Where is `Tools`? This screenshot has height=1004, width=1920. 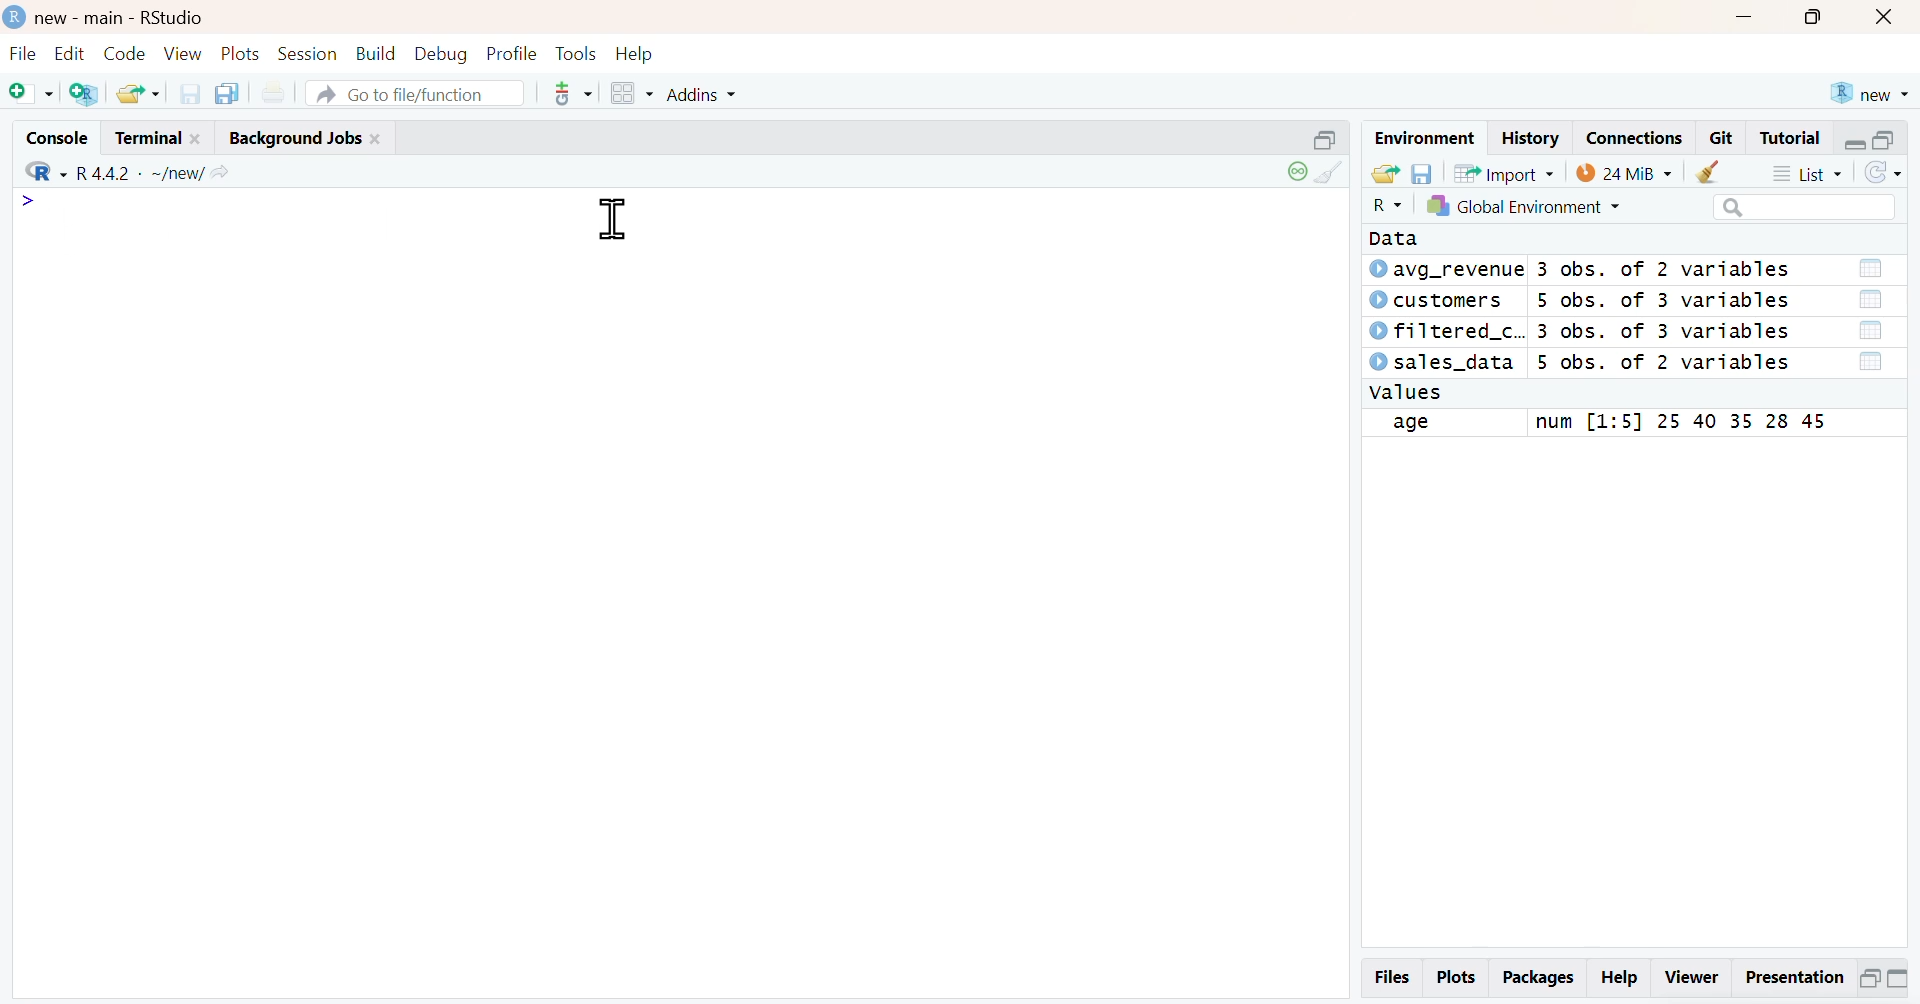
Tools is located at coordinates (578, 54).